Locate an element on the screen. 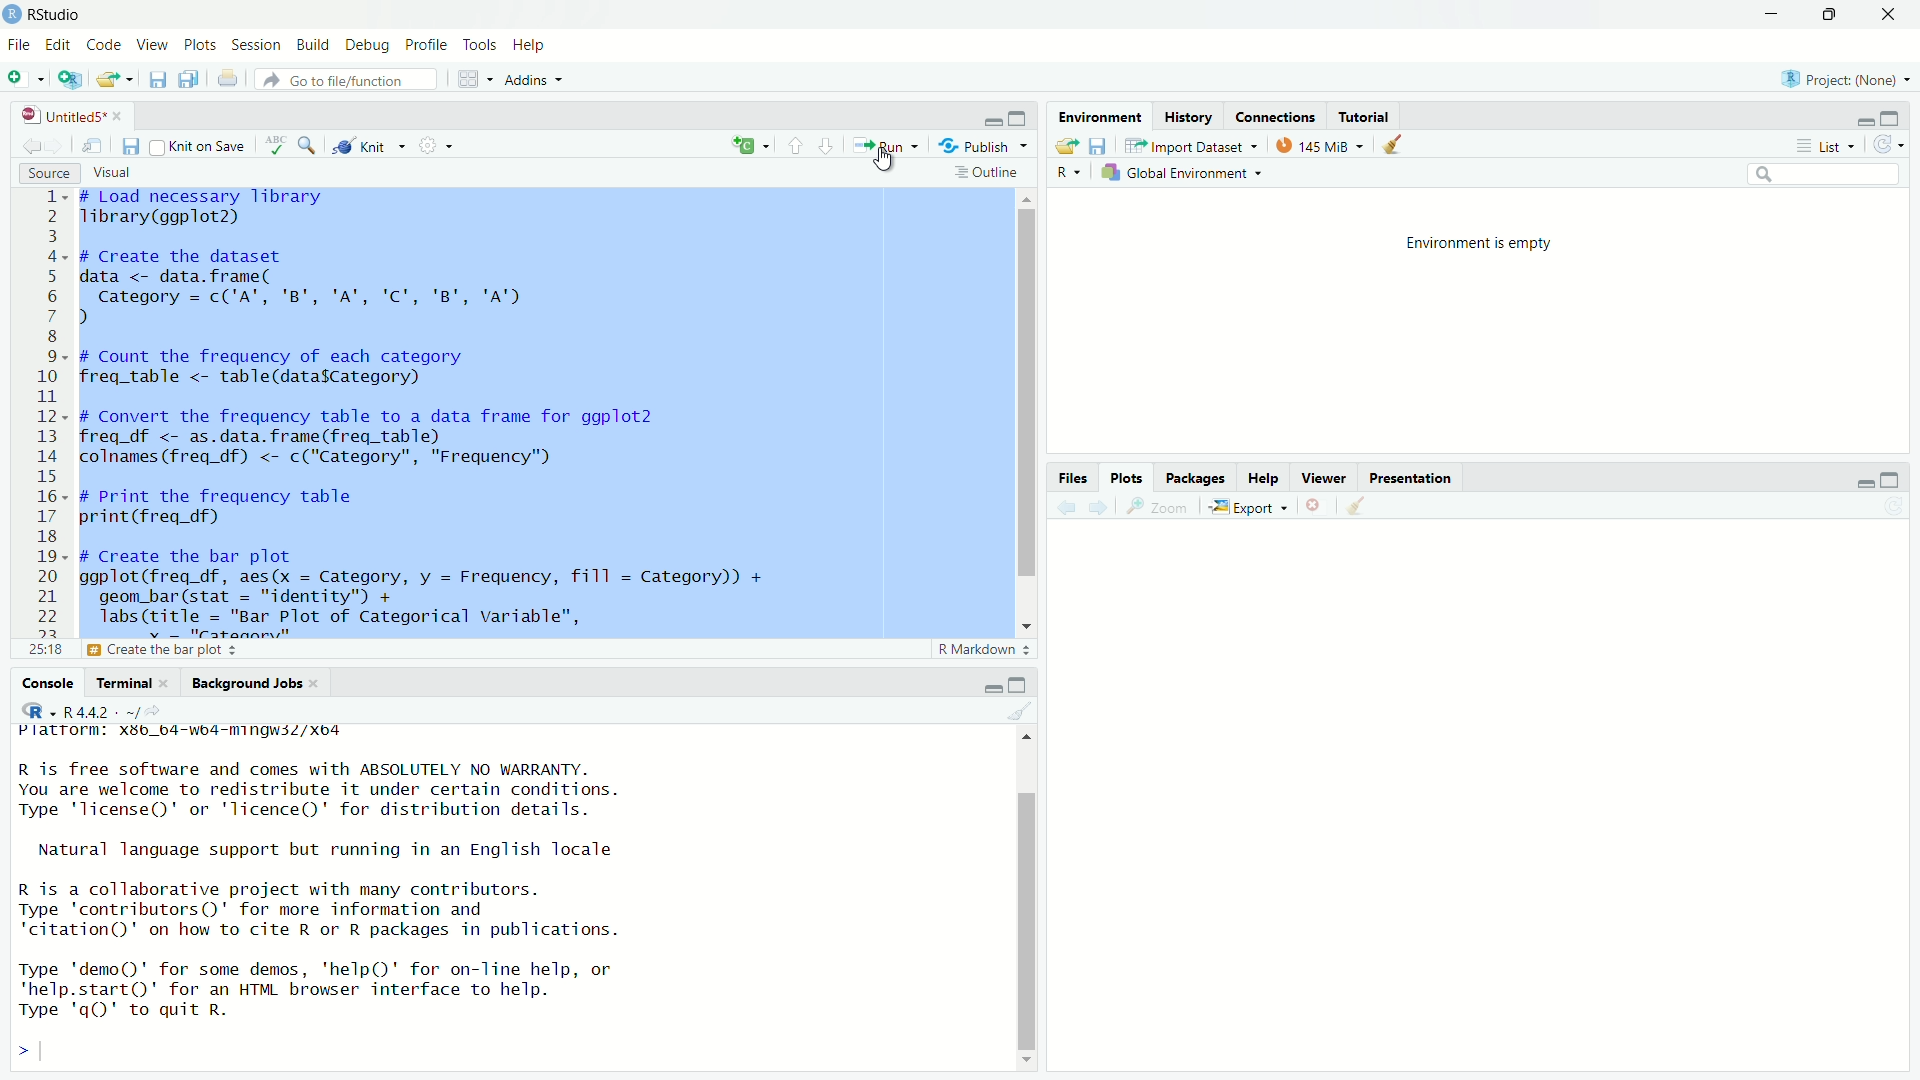 The image size is (1920, 1080). next is located at coordinates (1105, 508).